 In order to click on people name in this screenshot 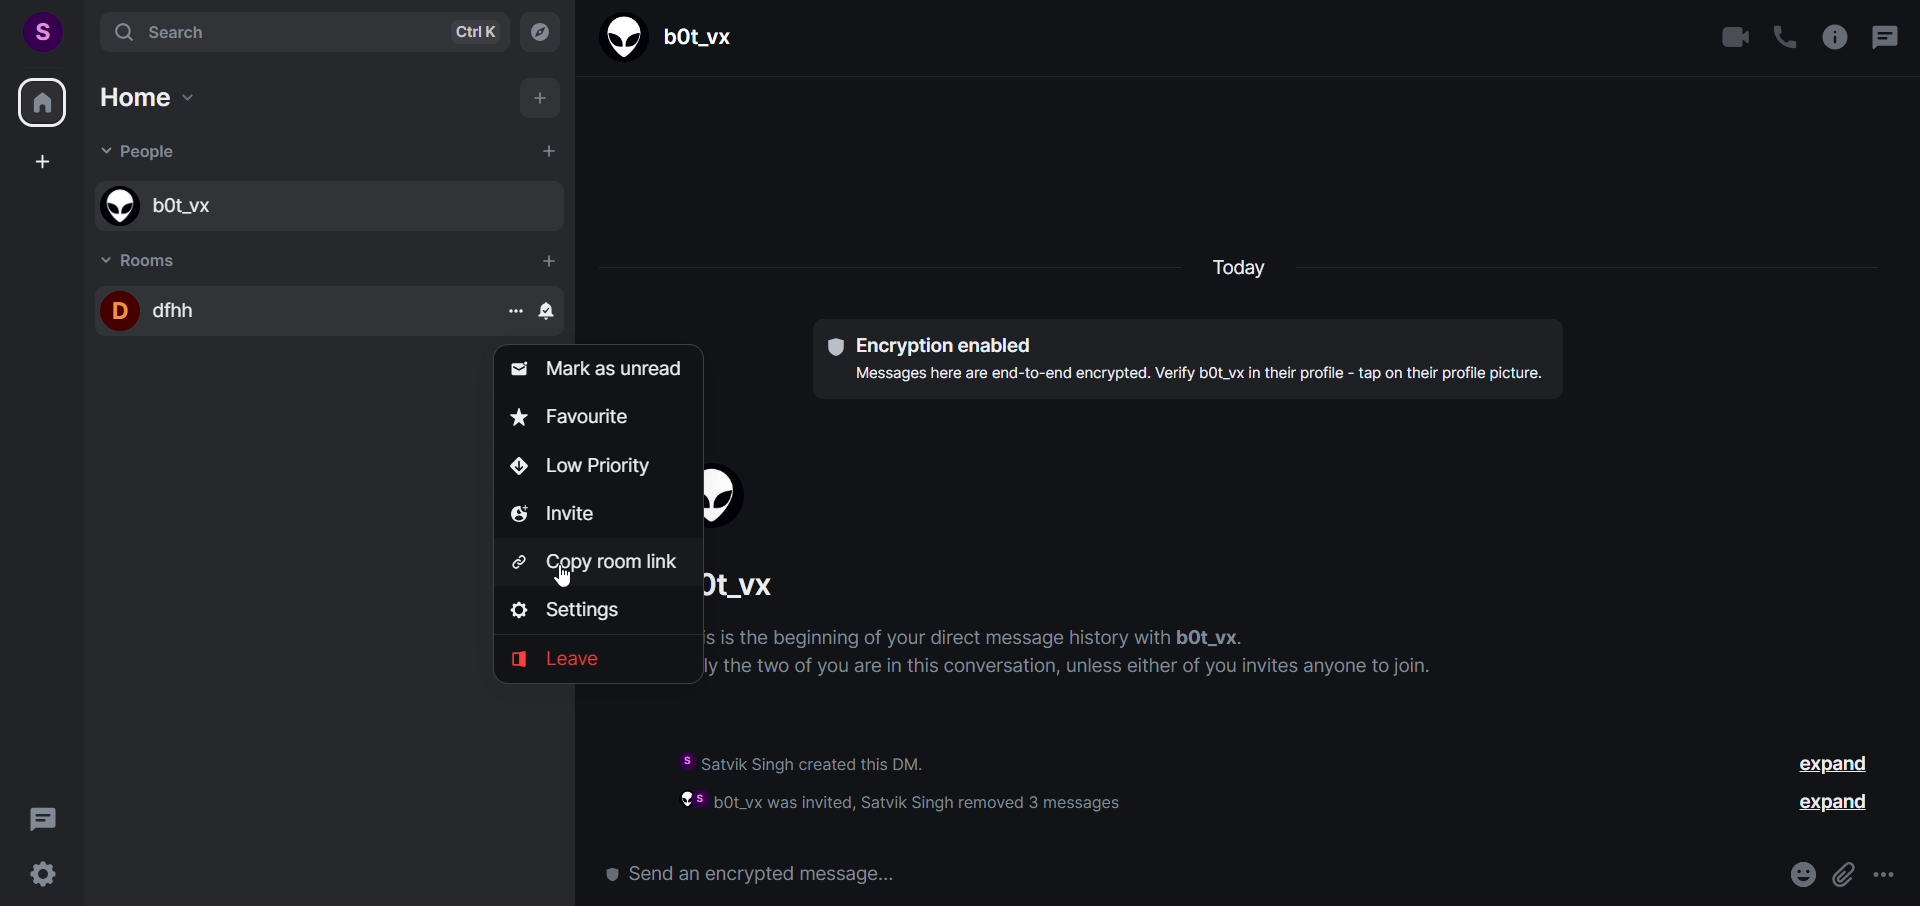, I will do `click(323, 208)`.